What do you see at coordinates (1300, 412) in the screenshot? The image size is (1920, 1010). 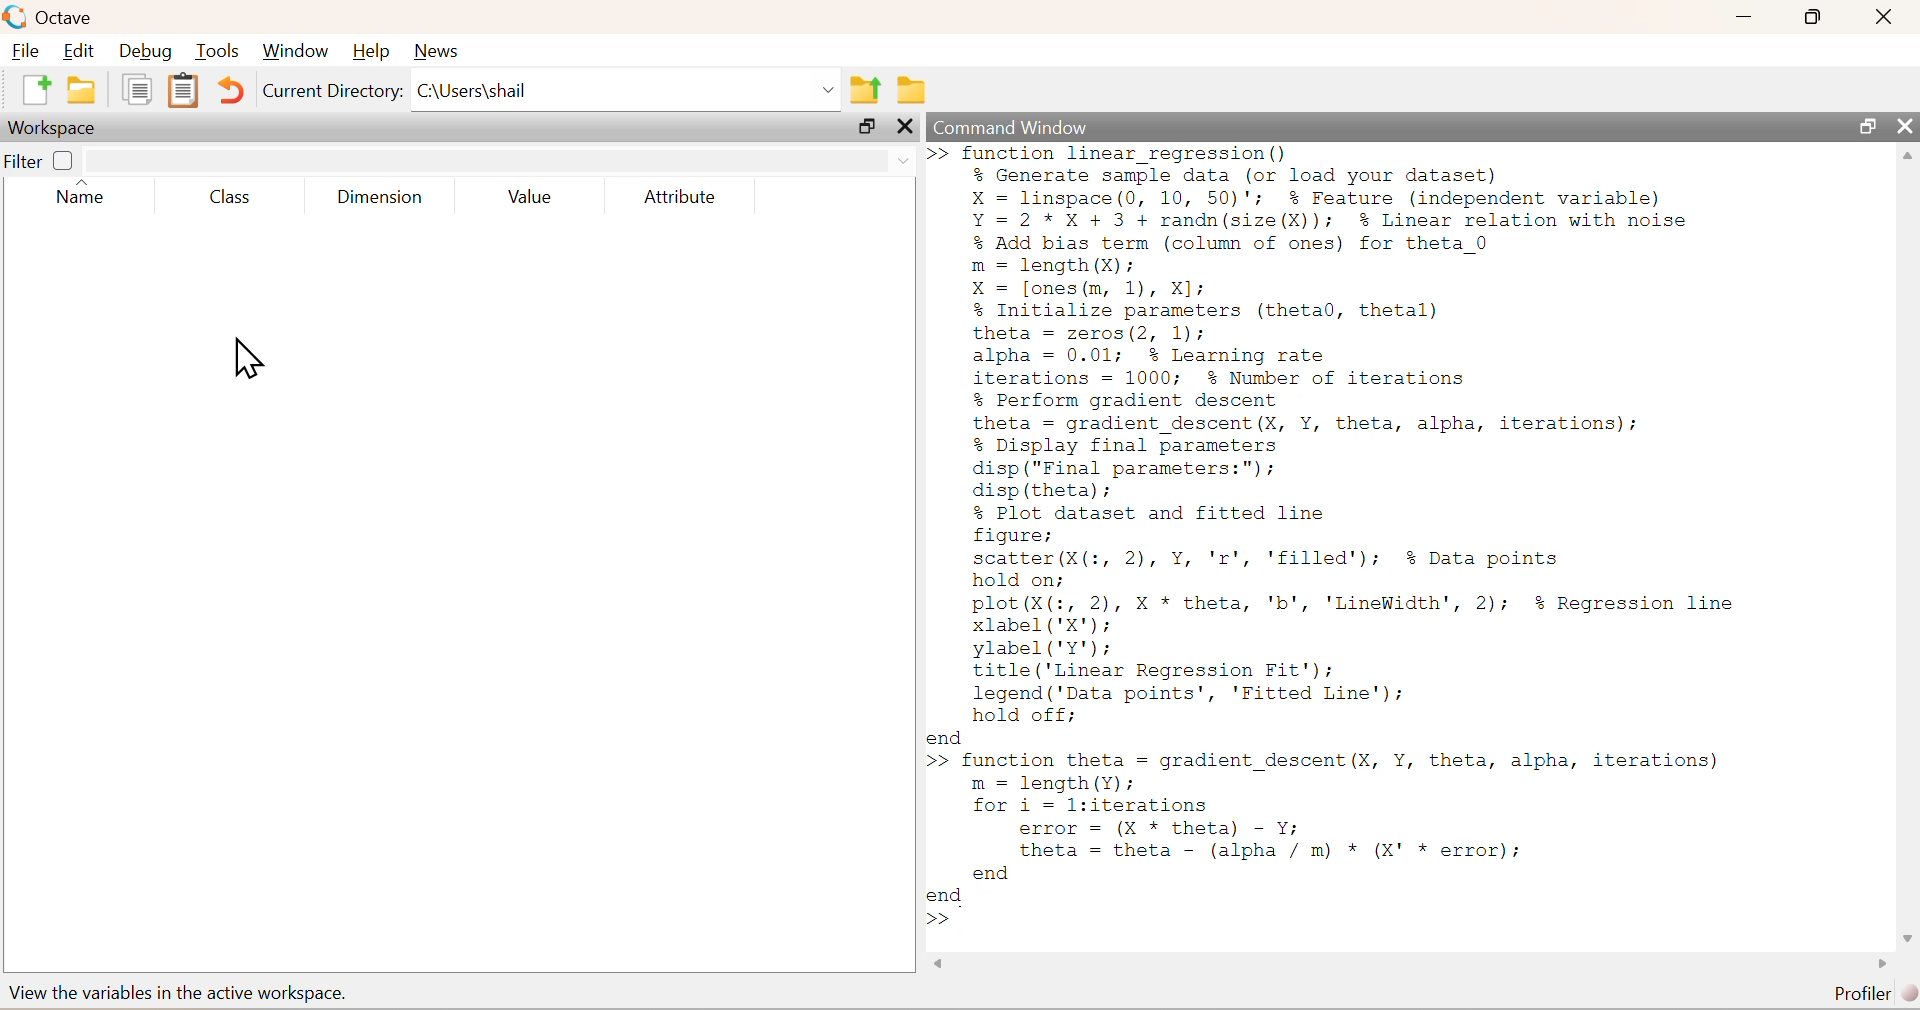 I see `theta = zeros(2, 1);alpha = 0.01; % Learning rateiterations = 1000; % Number of iterations% Perform gradient descenttheta = gradient_descent(X, Y, theta, alpha, iterations);% Display final parametersdisp ("Final parameters:");disp (theta);` at bounding box center [1300, 412].